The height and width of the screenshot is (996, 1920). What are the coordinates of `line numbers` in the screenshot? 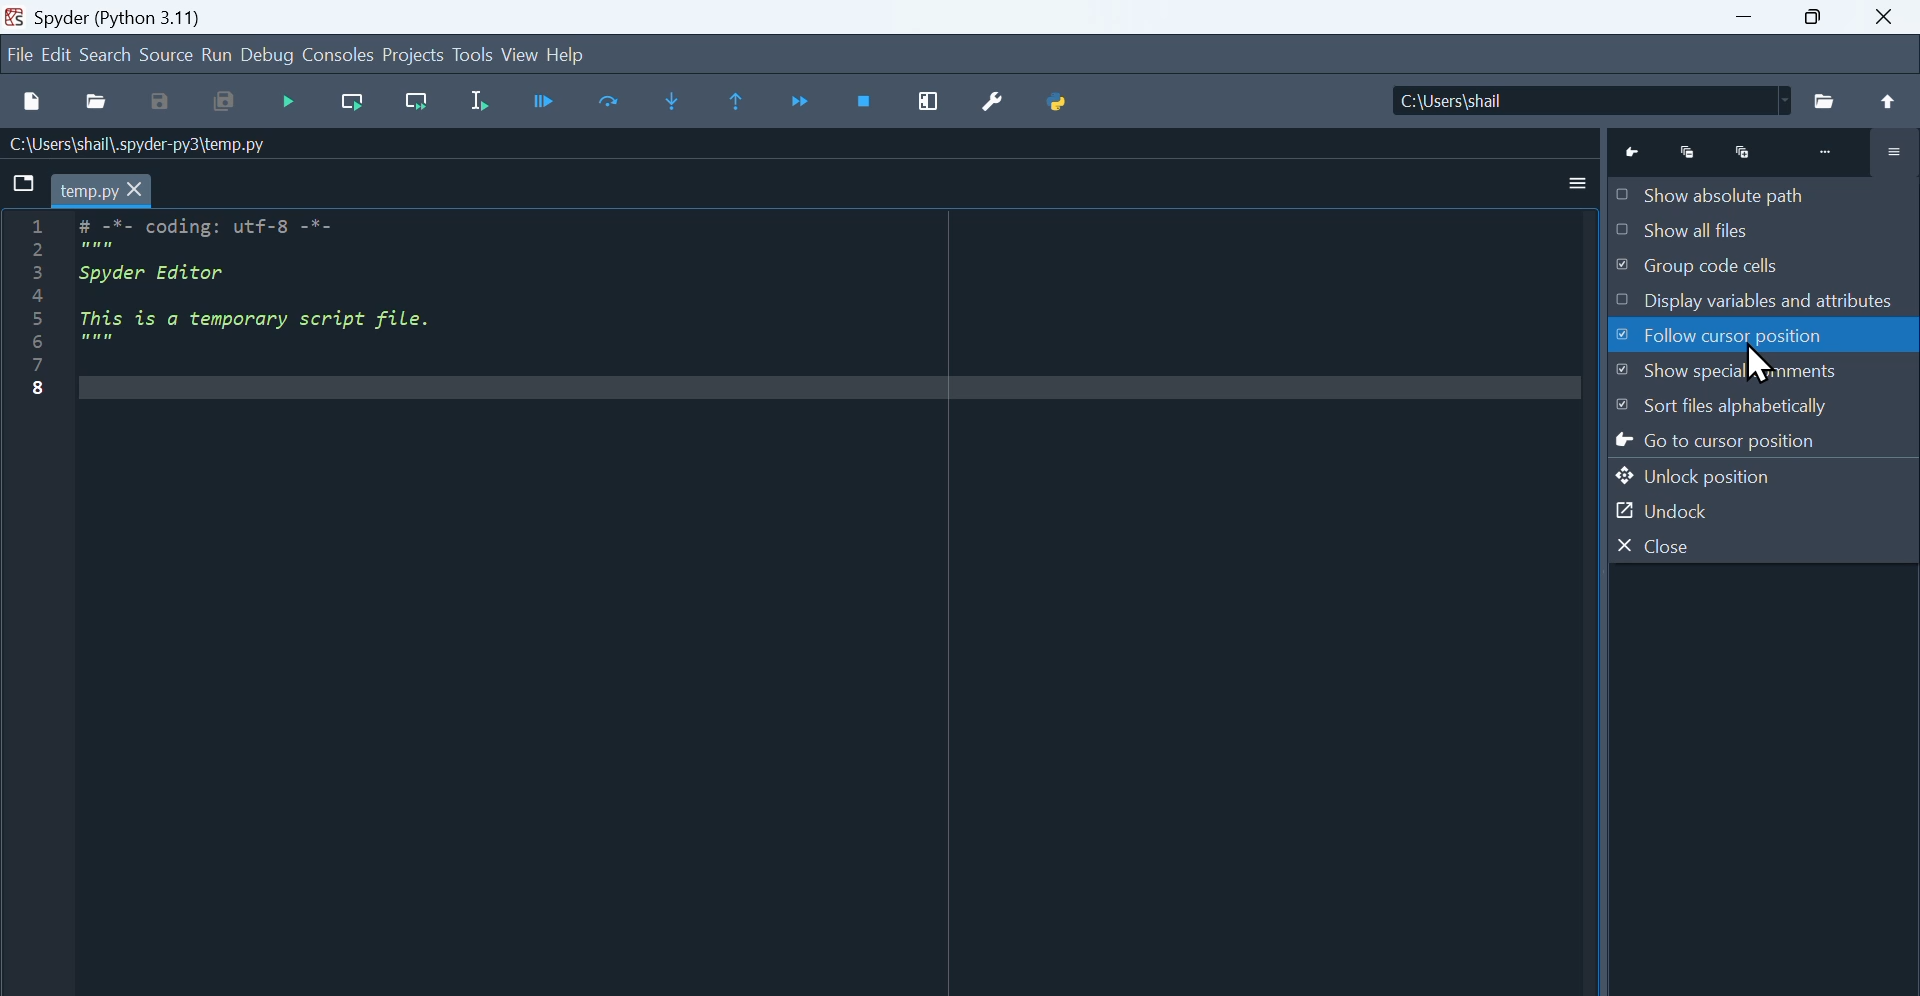 It's located at (39, 315).